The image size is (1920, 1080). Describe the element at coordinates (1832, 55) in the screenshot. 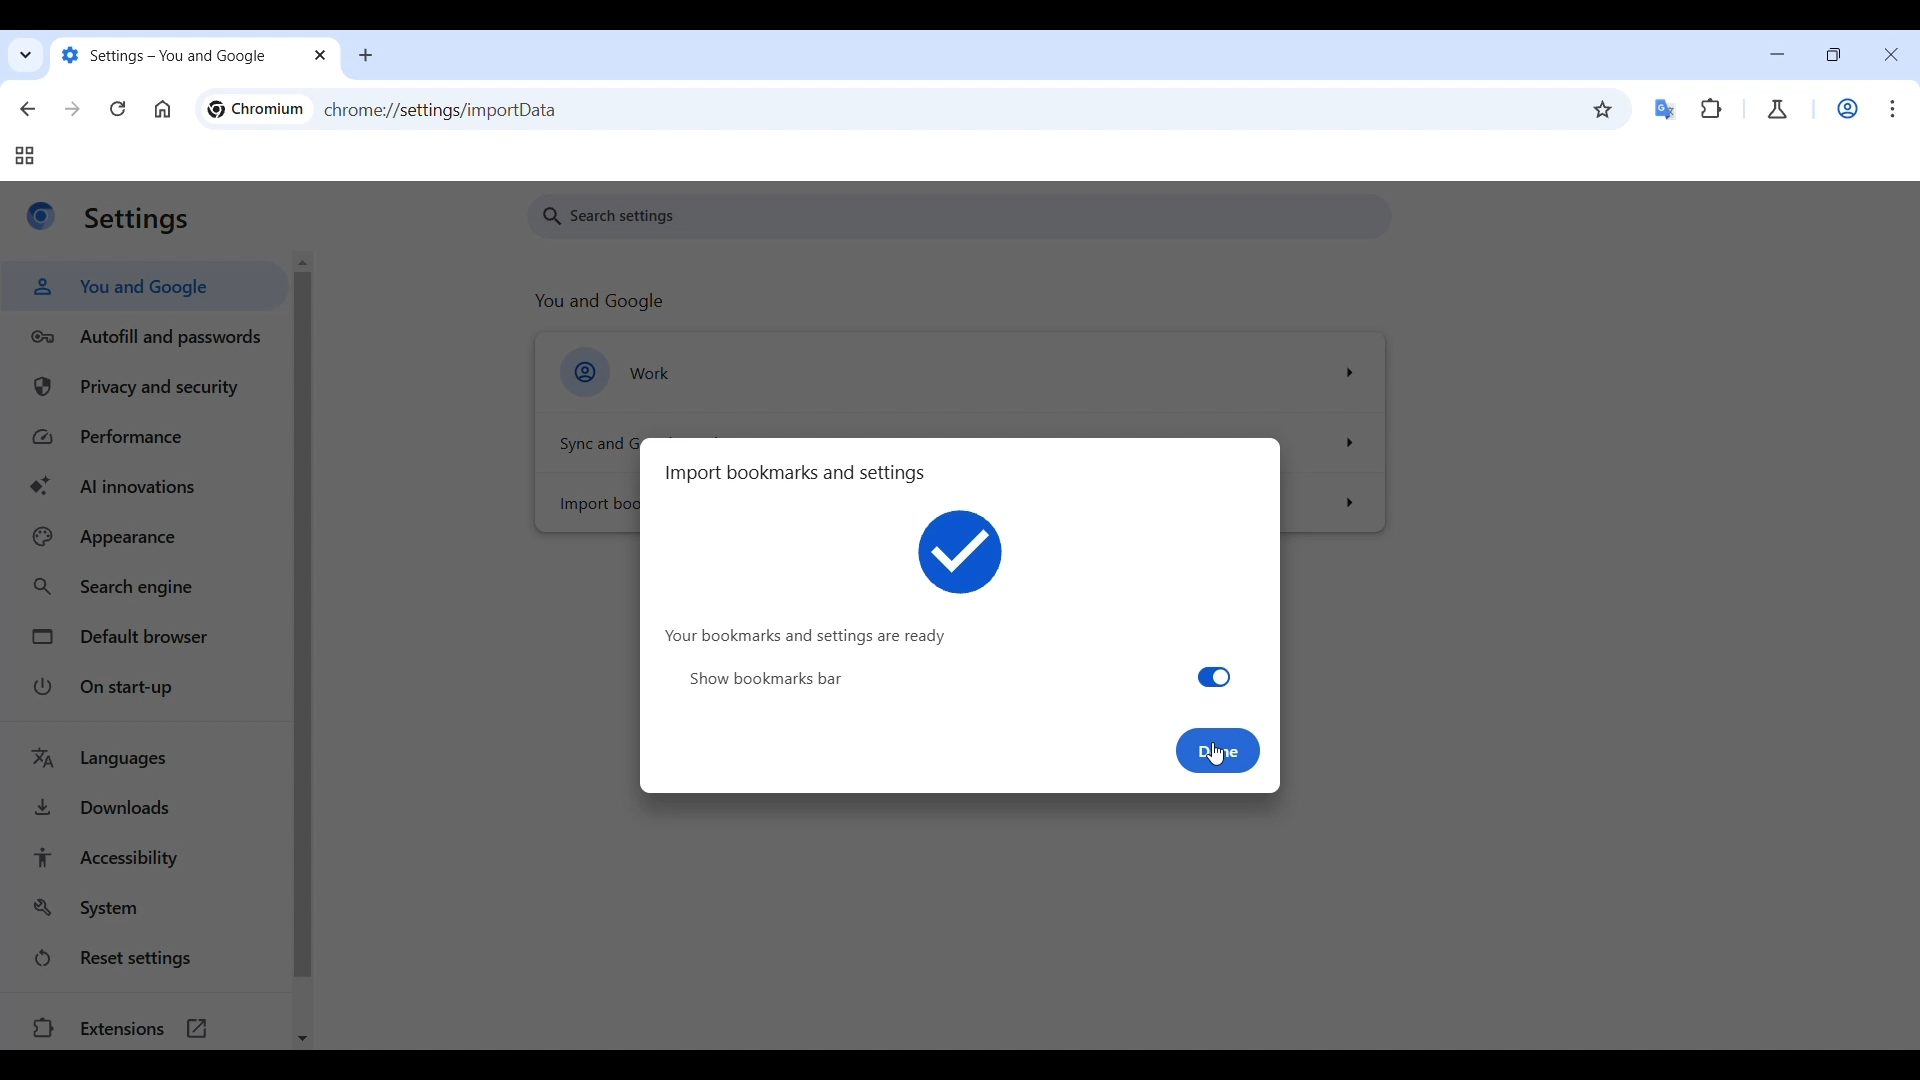

I see `Show interface in a smaller tab` at that location.